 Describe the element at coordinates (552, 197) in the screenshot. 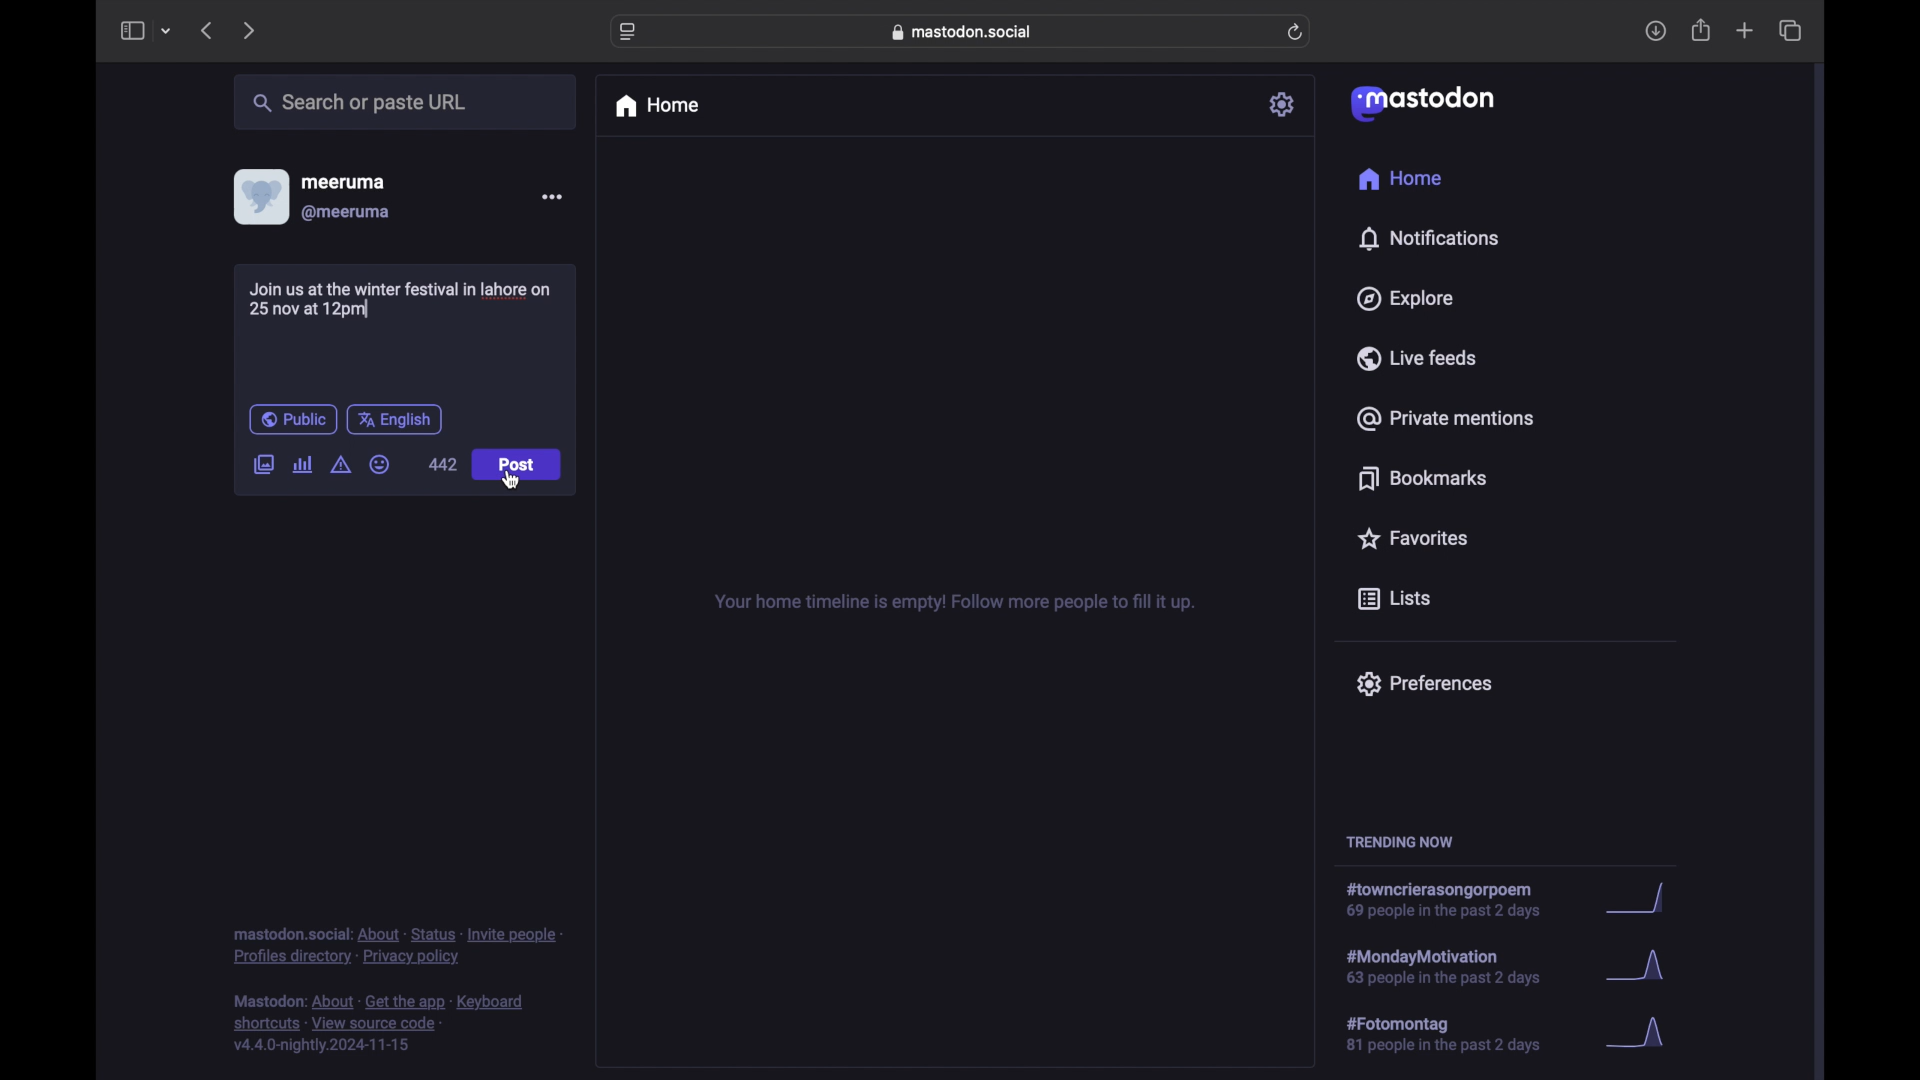

I see `more options` at that location.